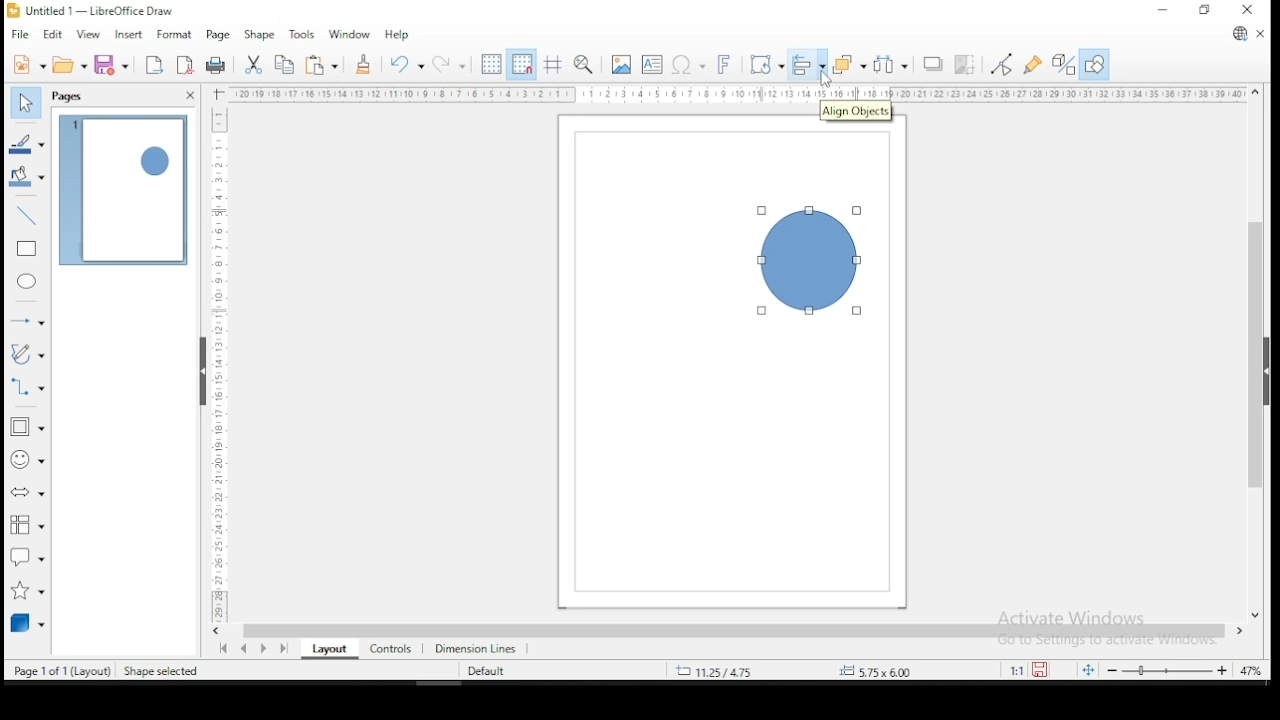  Describe the element at coordinates (724, 62) in the screenshot. I see `insert fontwork text` at that location.